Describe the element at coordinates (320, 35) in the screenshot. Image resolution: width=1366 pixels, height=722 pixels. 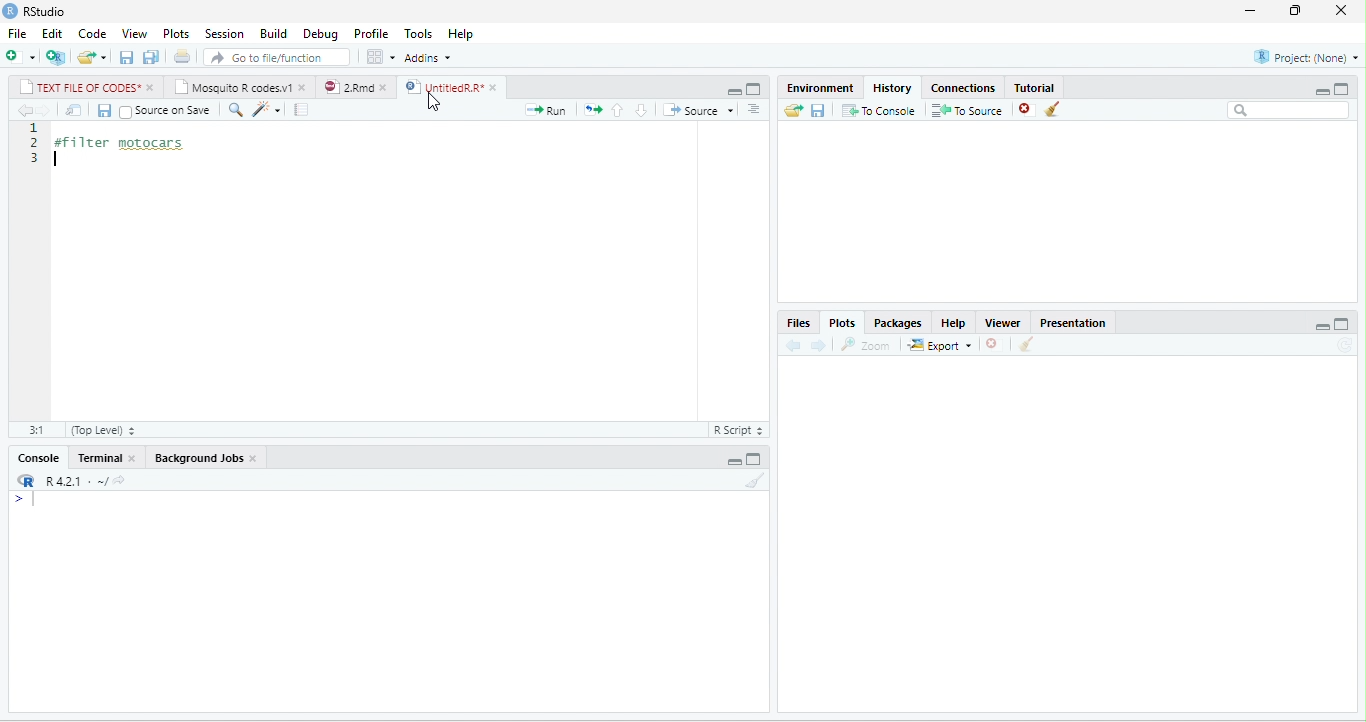
I see `Debug` at that location.